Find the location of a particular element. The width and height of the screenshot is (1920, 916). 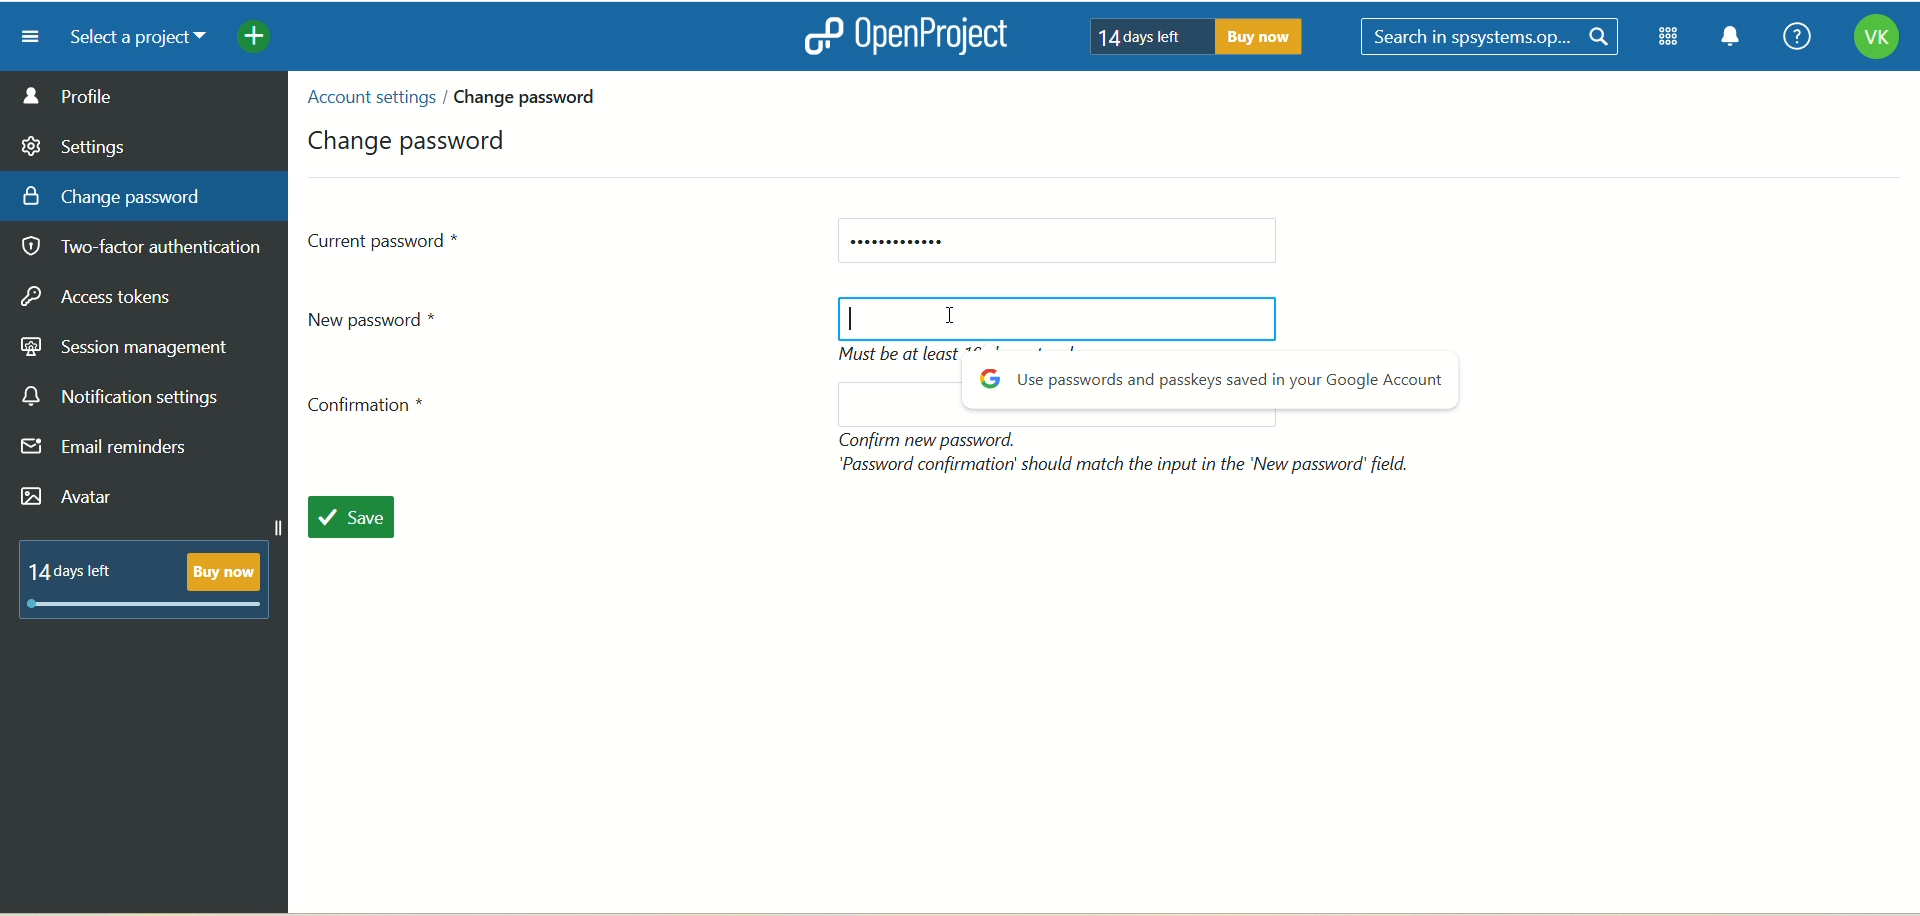

current password is located at coordinates (1055, 242).